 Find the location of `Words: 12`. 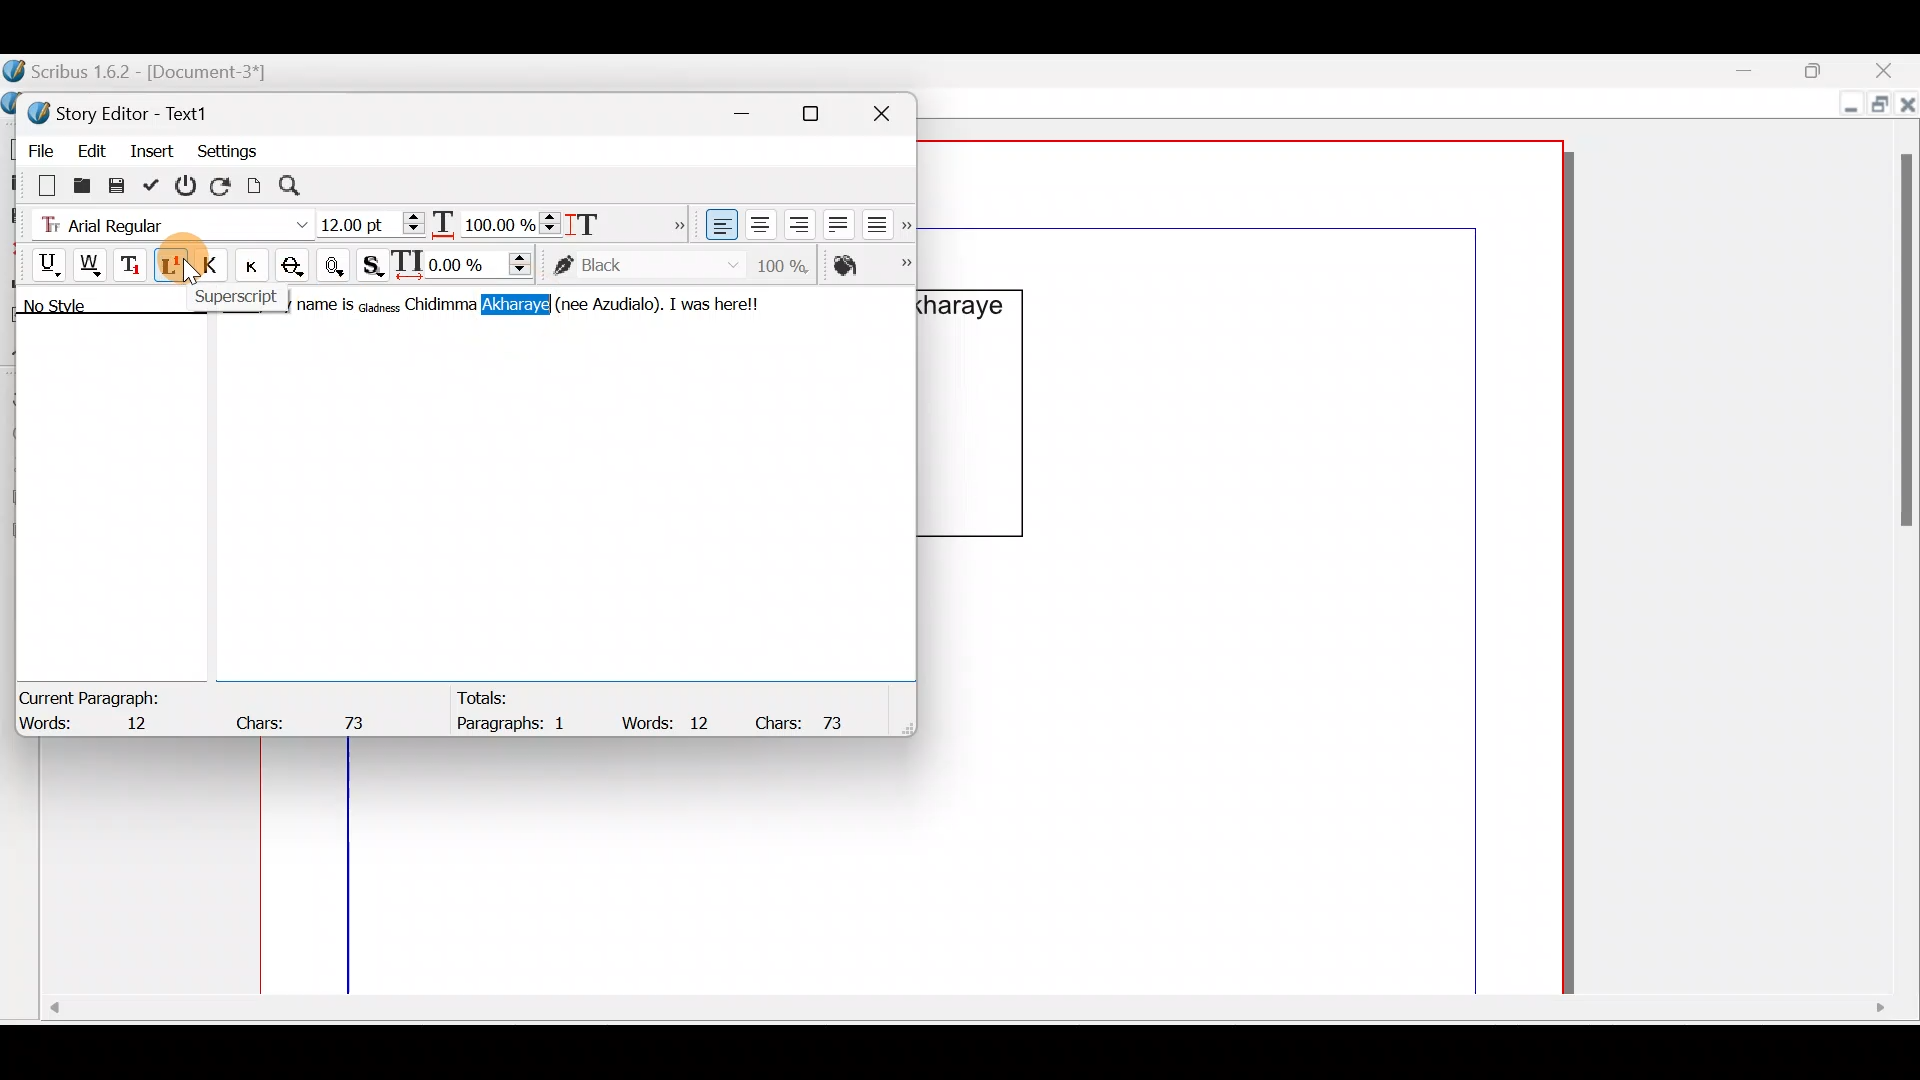

Words: 12 is located at coordinates (95, 725).